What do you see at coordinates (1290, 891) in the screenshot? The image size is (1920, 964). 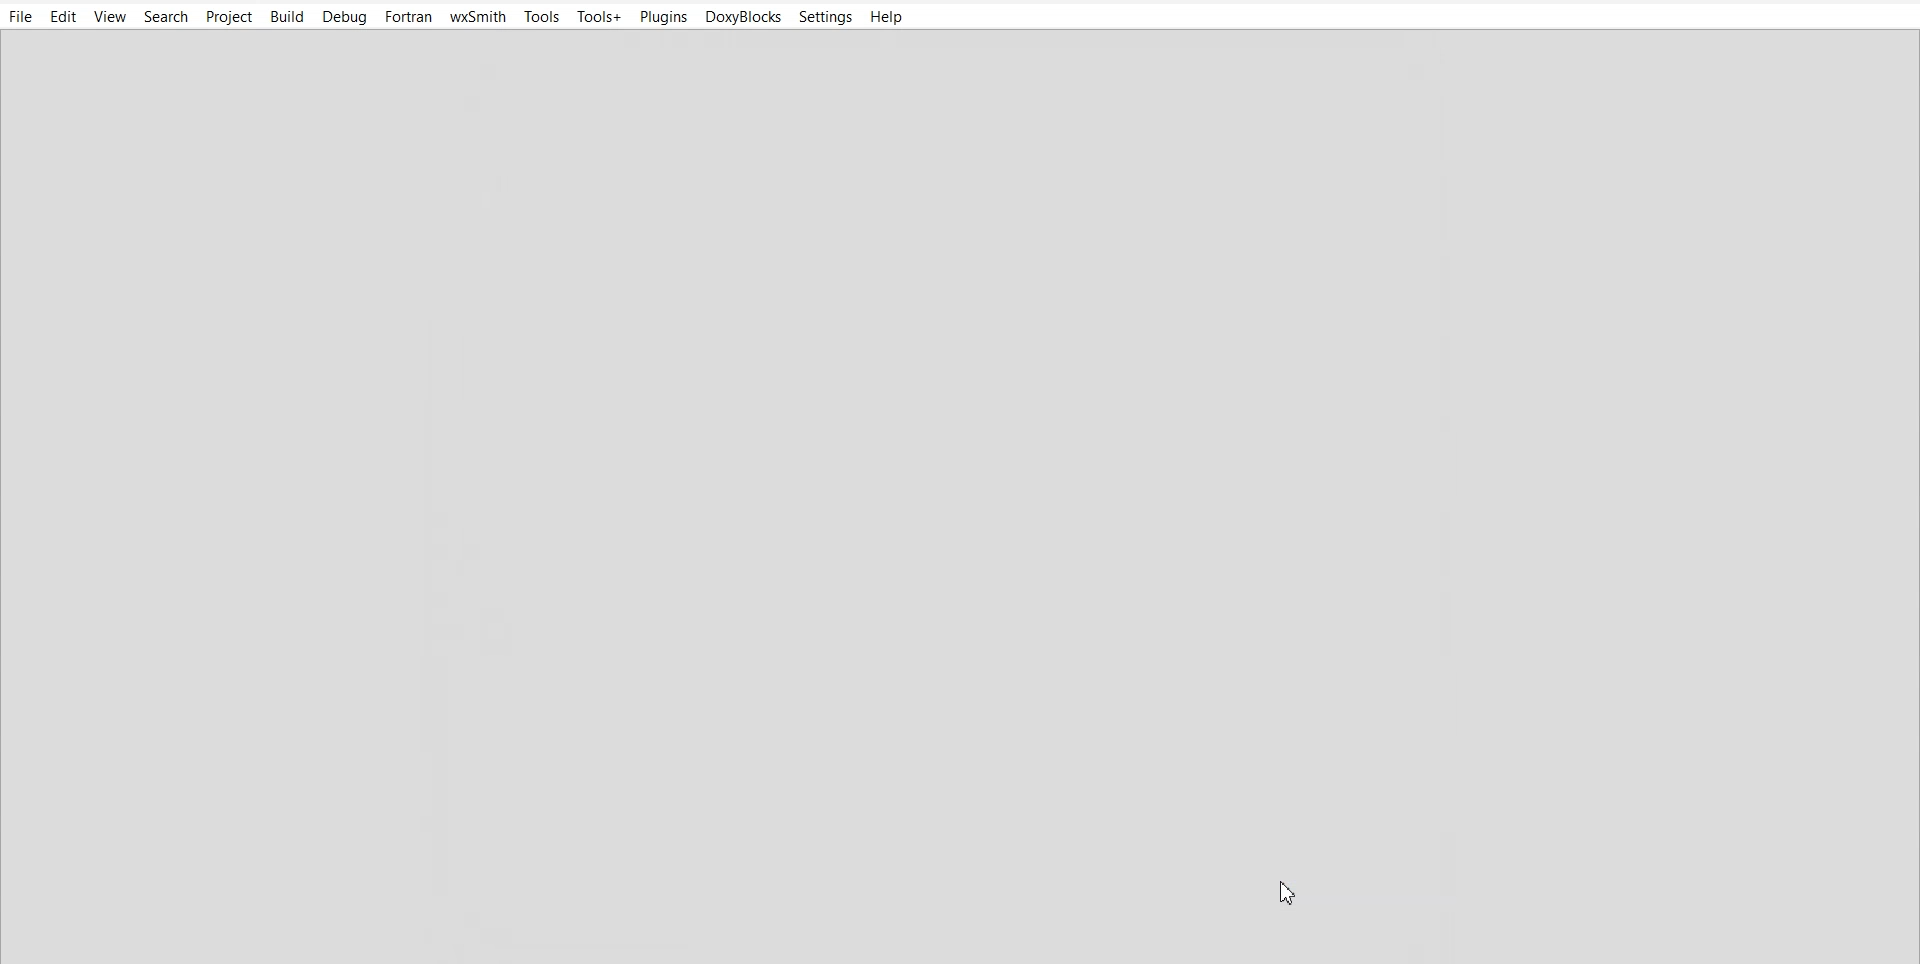 I see `Cursor` at bounding box center [1290, 891].